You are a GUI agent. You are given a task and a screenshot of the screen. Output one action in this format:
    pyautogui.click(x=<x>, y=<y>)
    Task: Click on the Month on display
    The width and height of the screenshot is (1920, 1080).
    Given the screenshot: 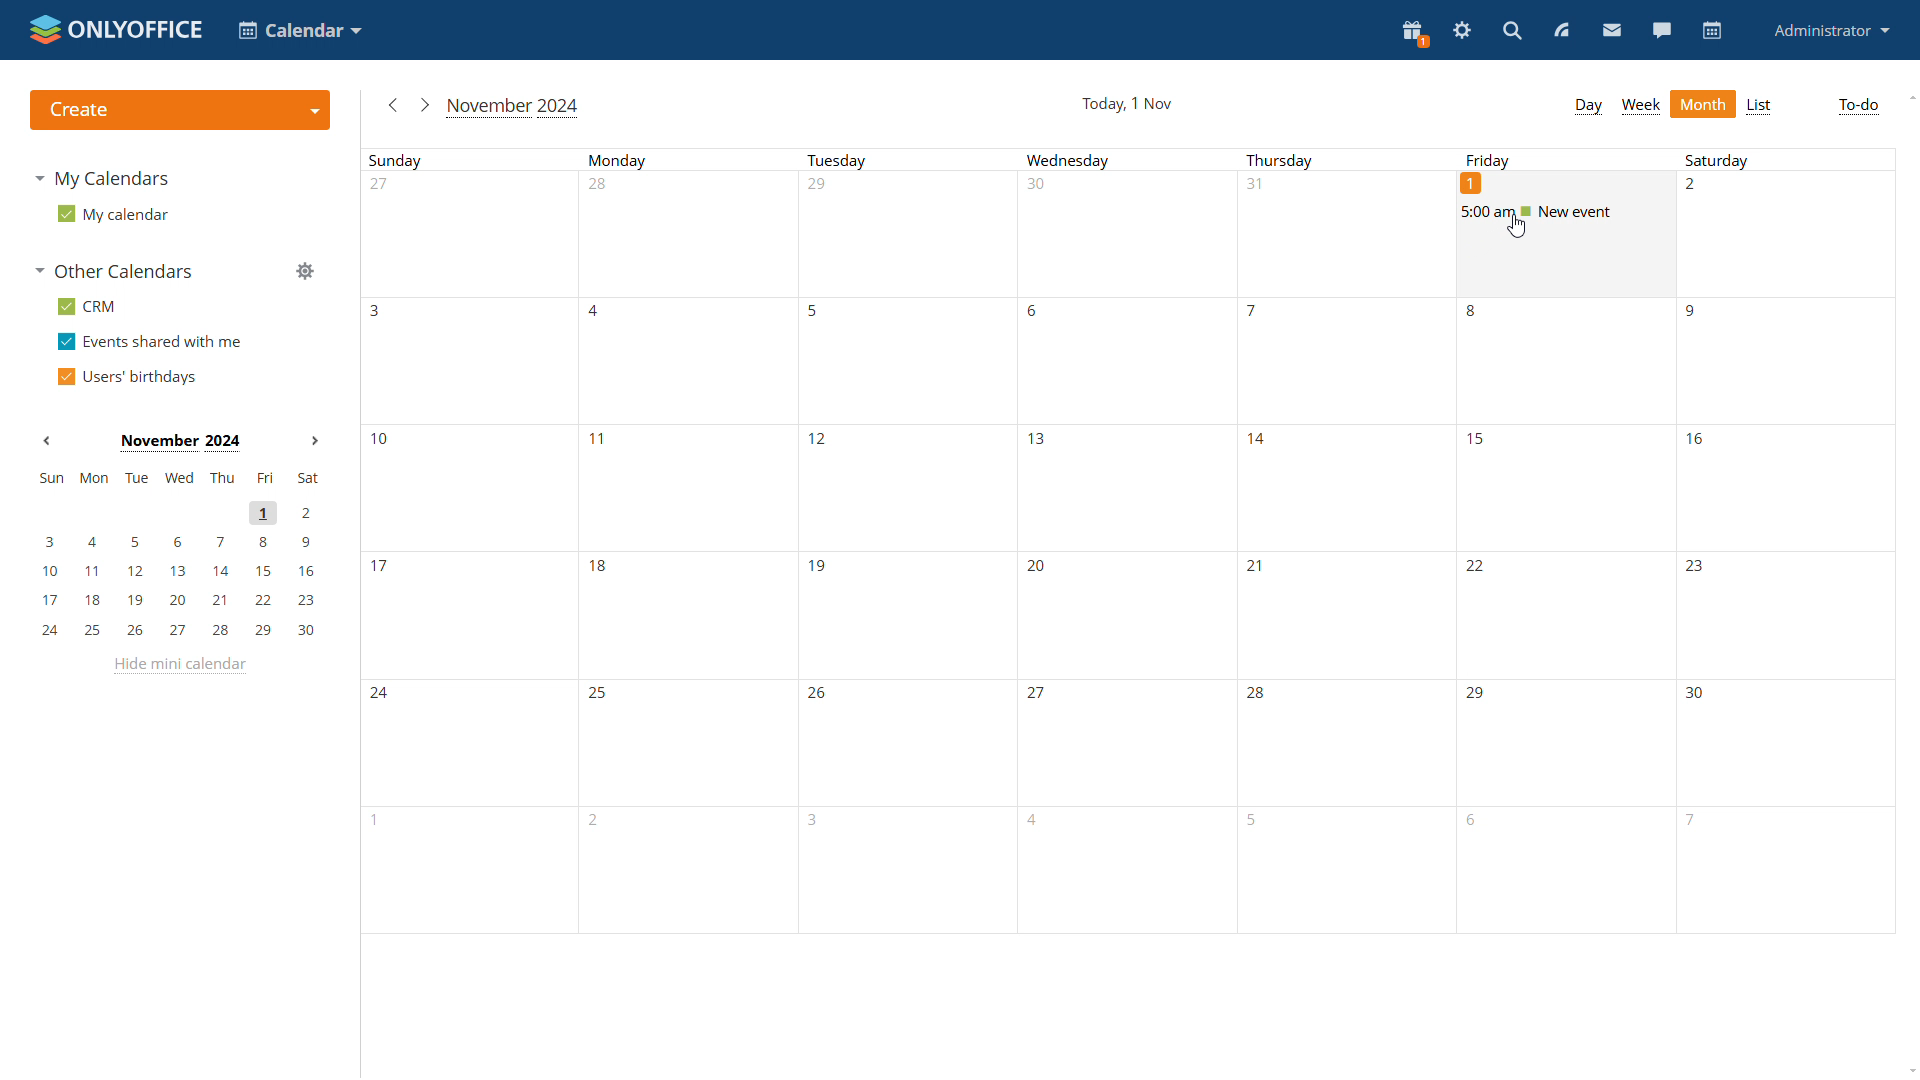 What is the action you would take?
    pyautogui.click(x=178, y=441)
    